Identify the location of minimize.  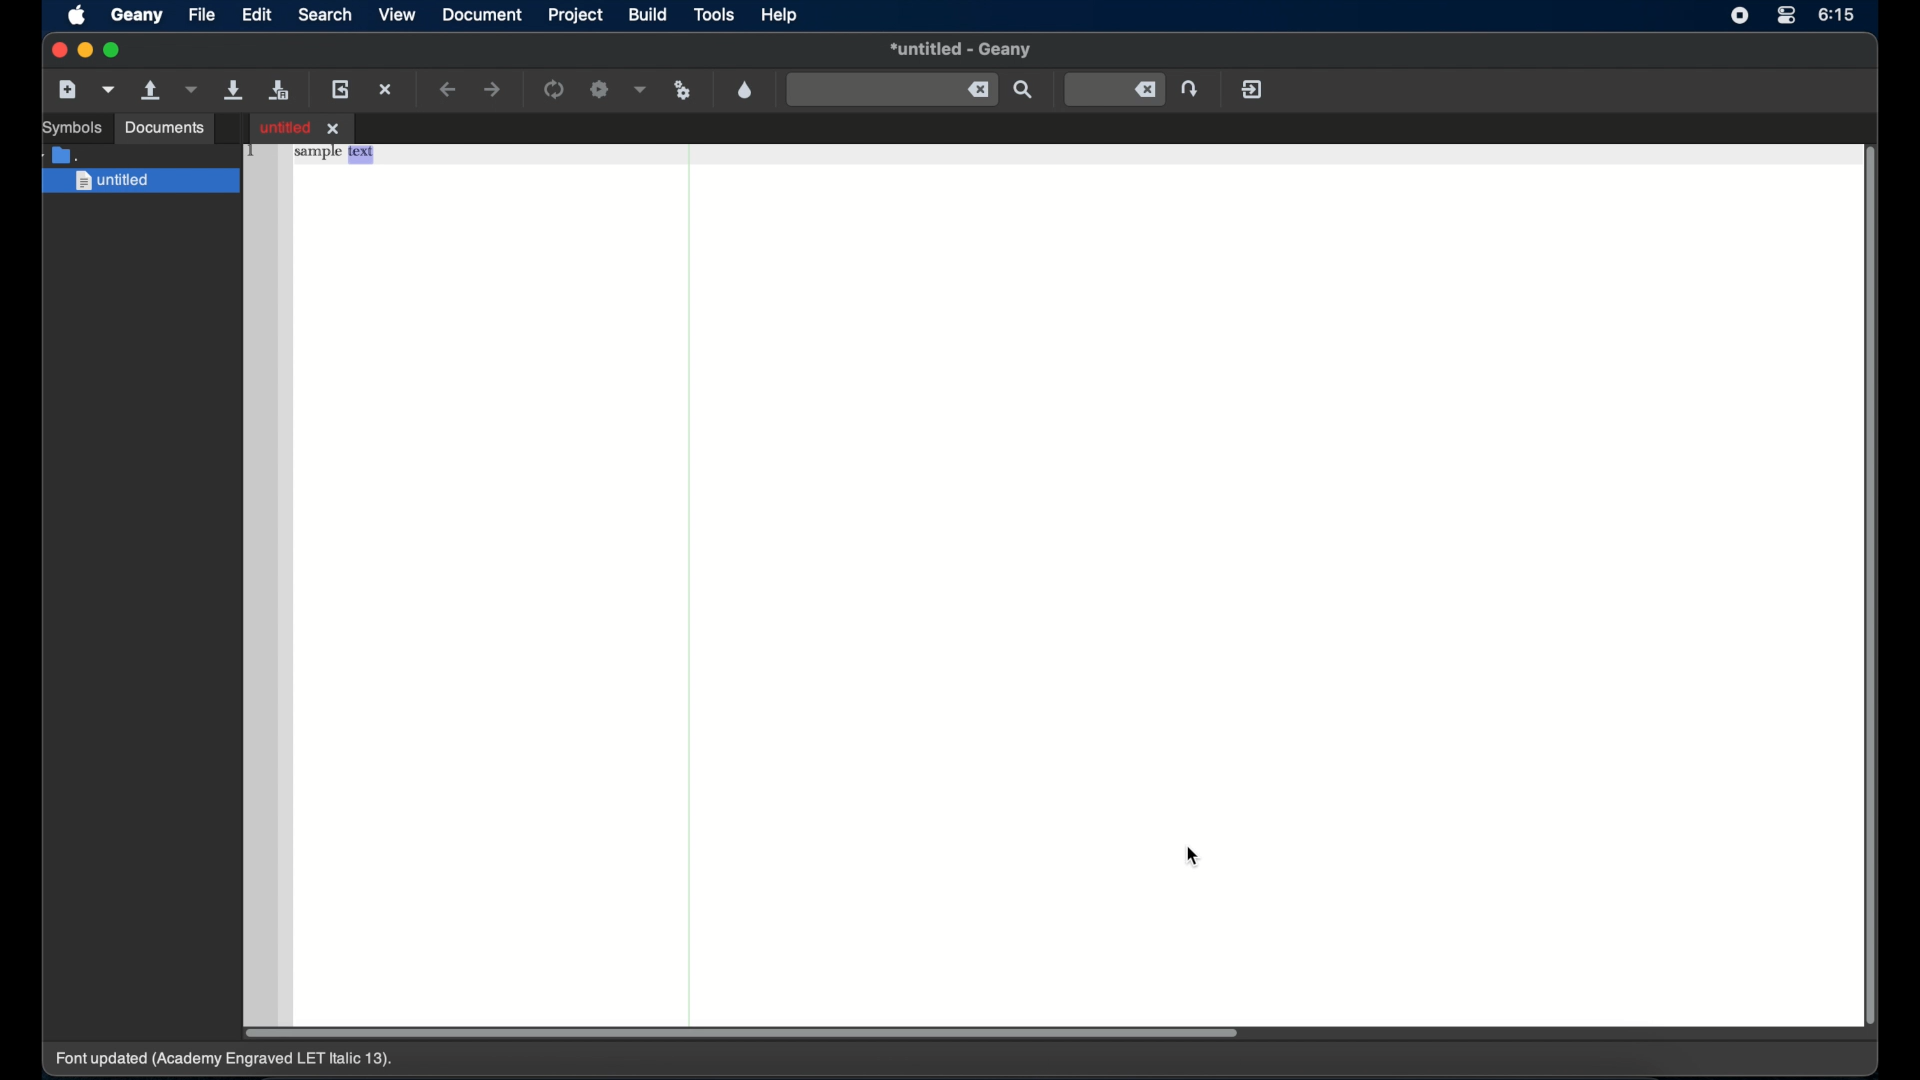
(86, 50).